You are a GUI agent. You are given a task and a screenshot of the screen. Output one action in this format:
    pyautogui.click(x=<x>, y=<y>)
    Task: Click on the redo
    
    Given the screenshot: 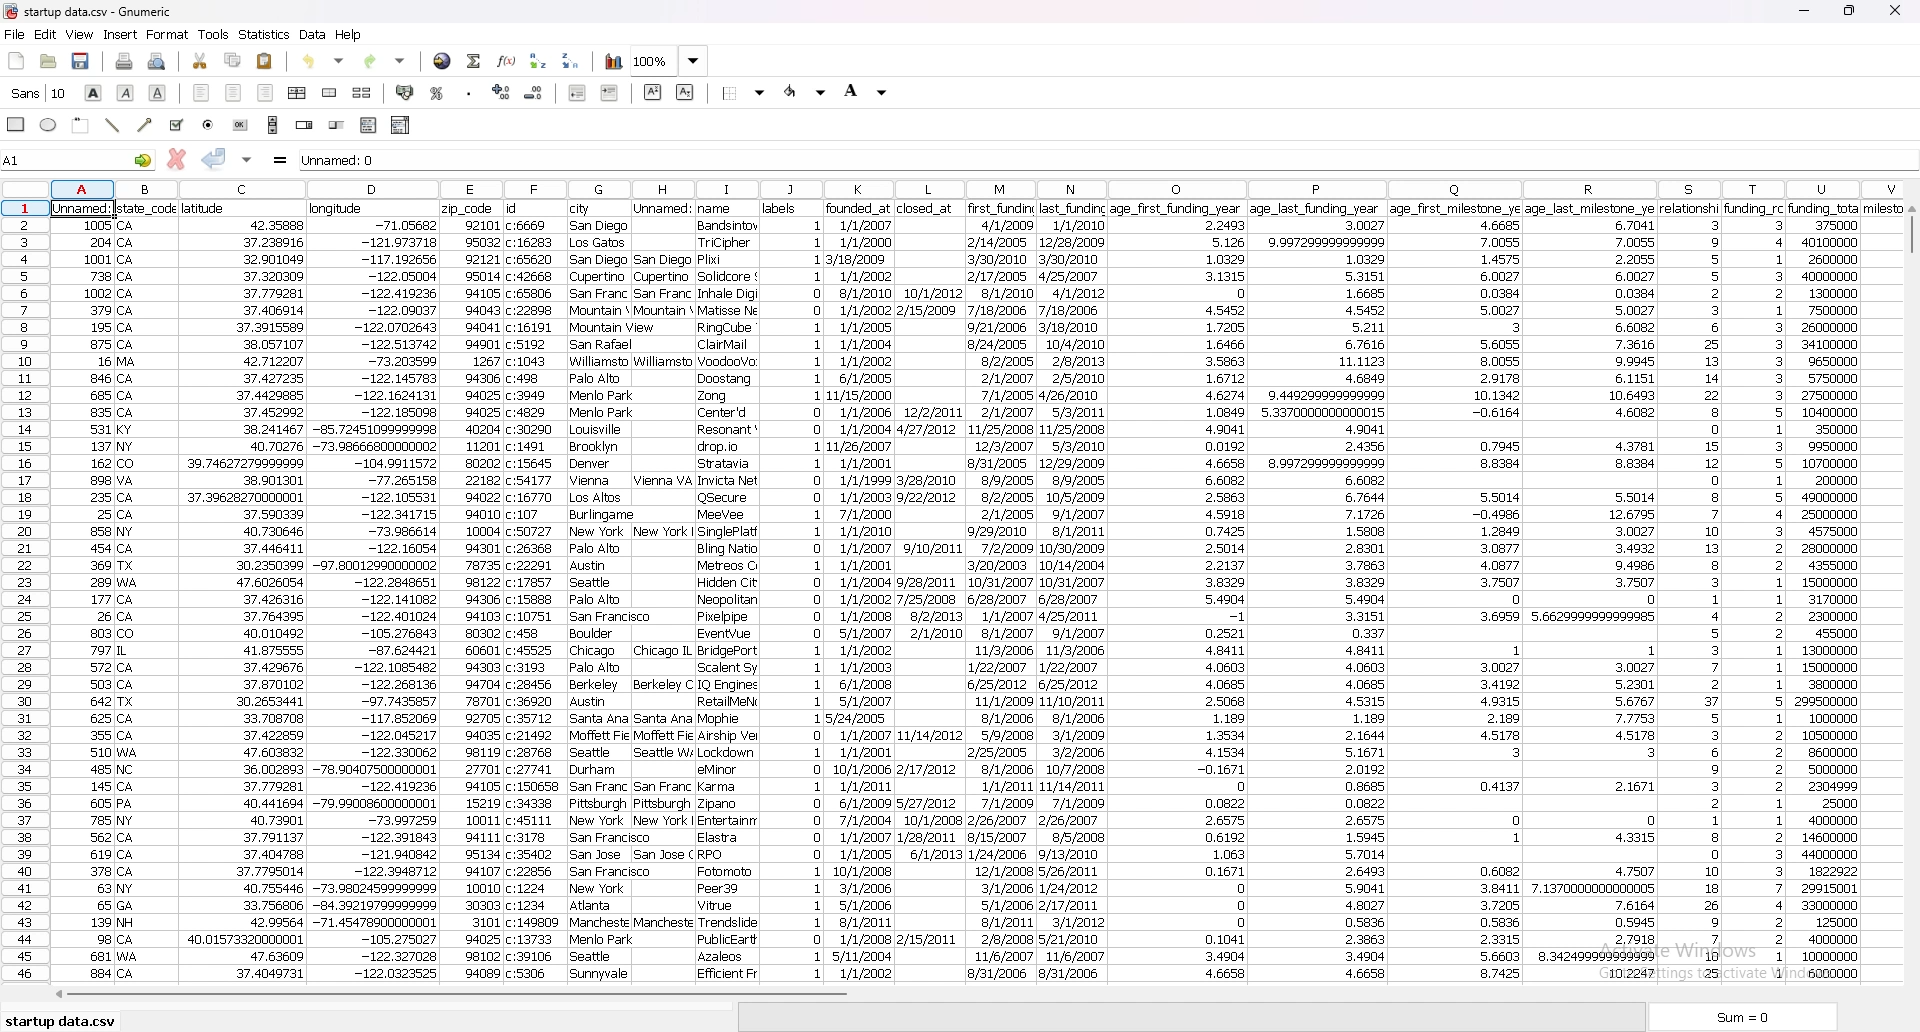 What is the action you would take?
    pyautogui.click(x=387, y=62)
    